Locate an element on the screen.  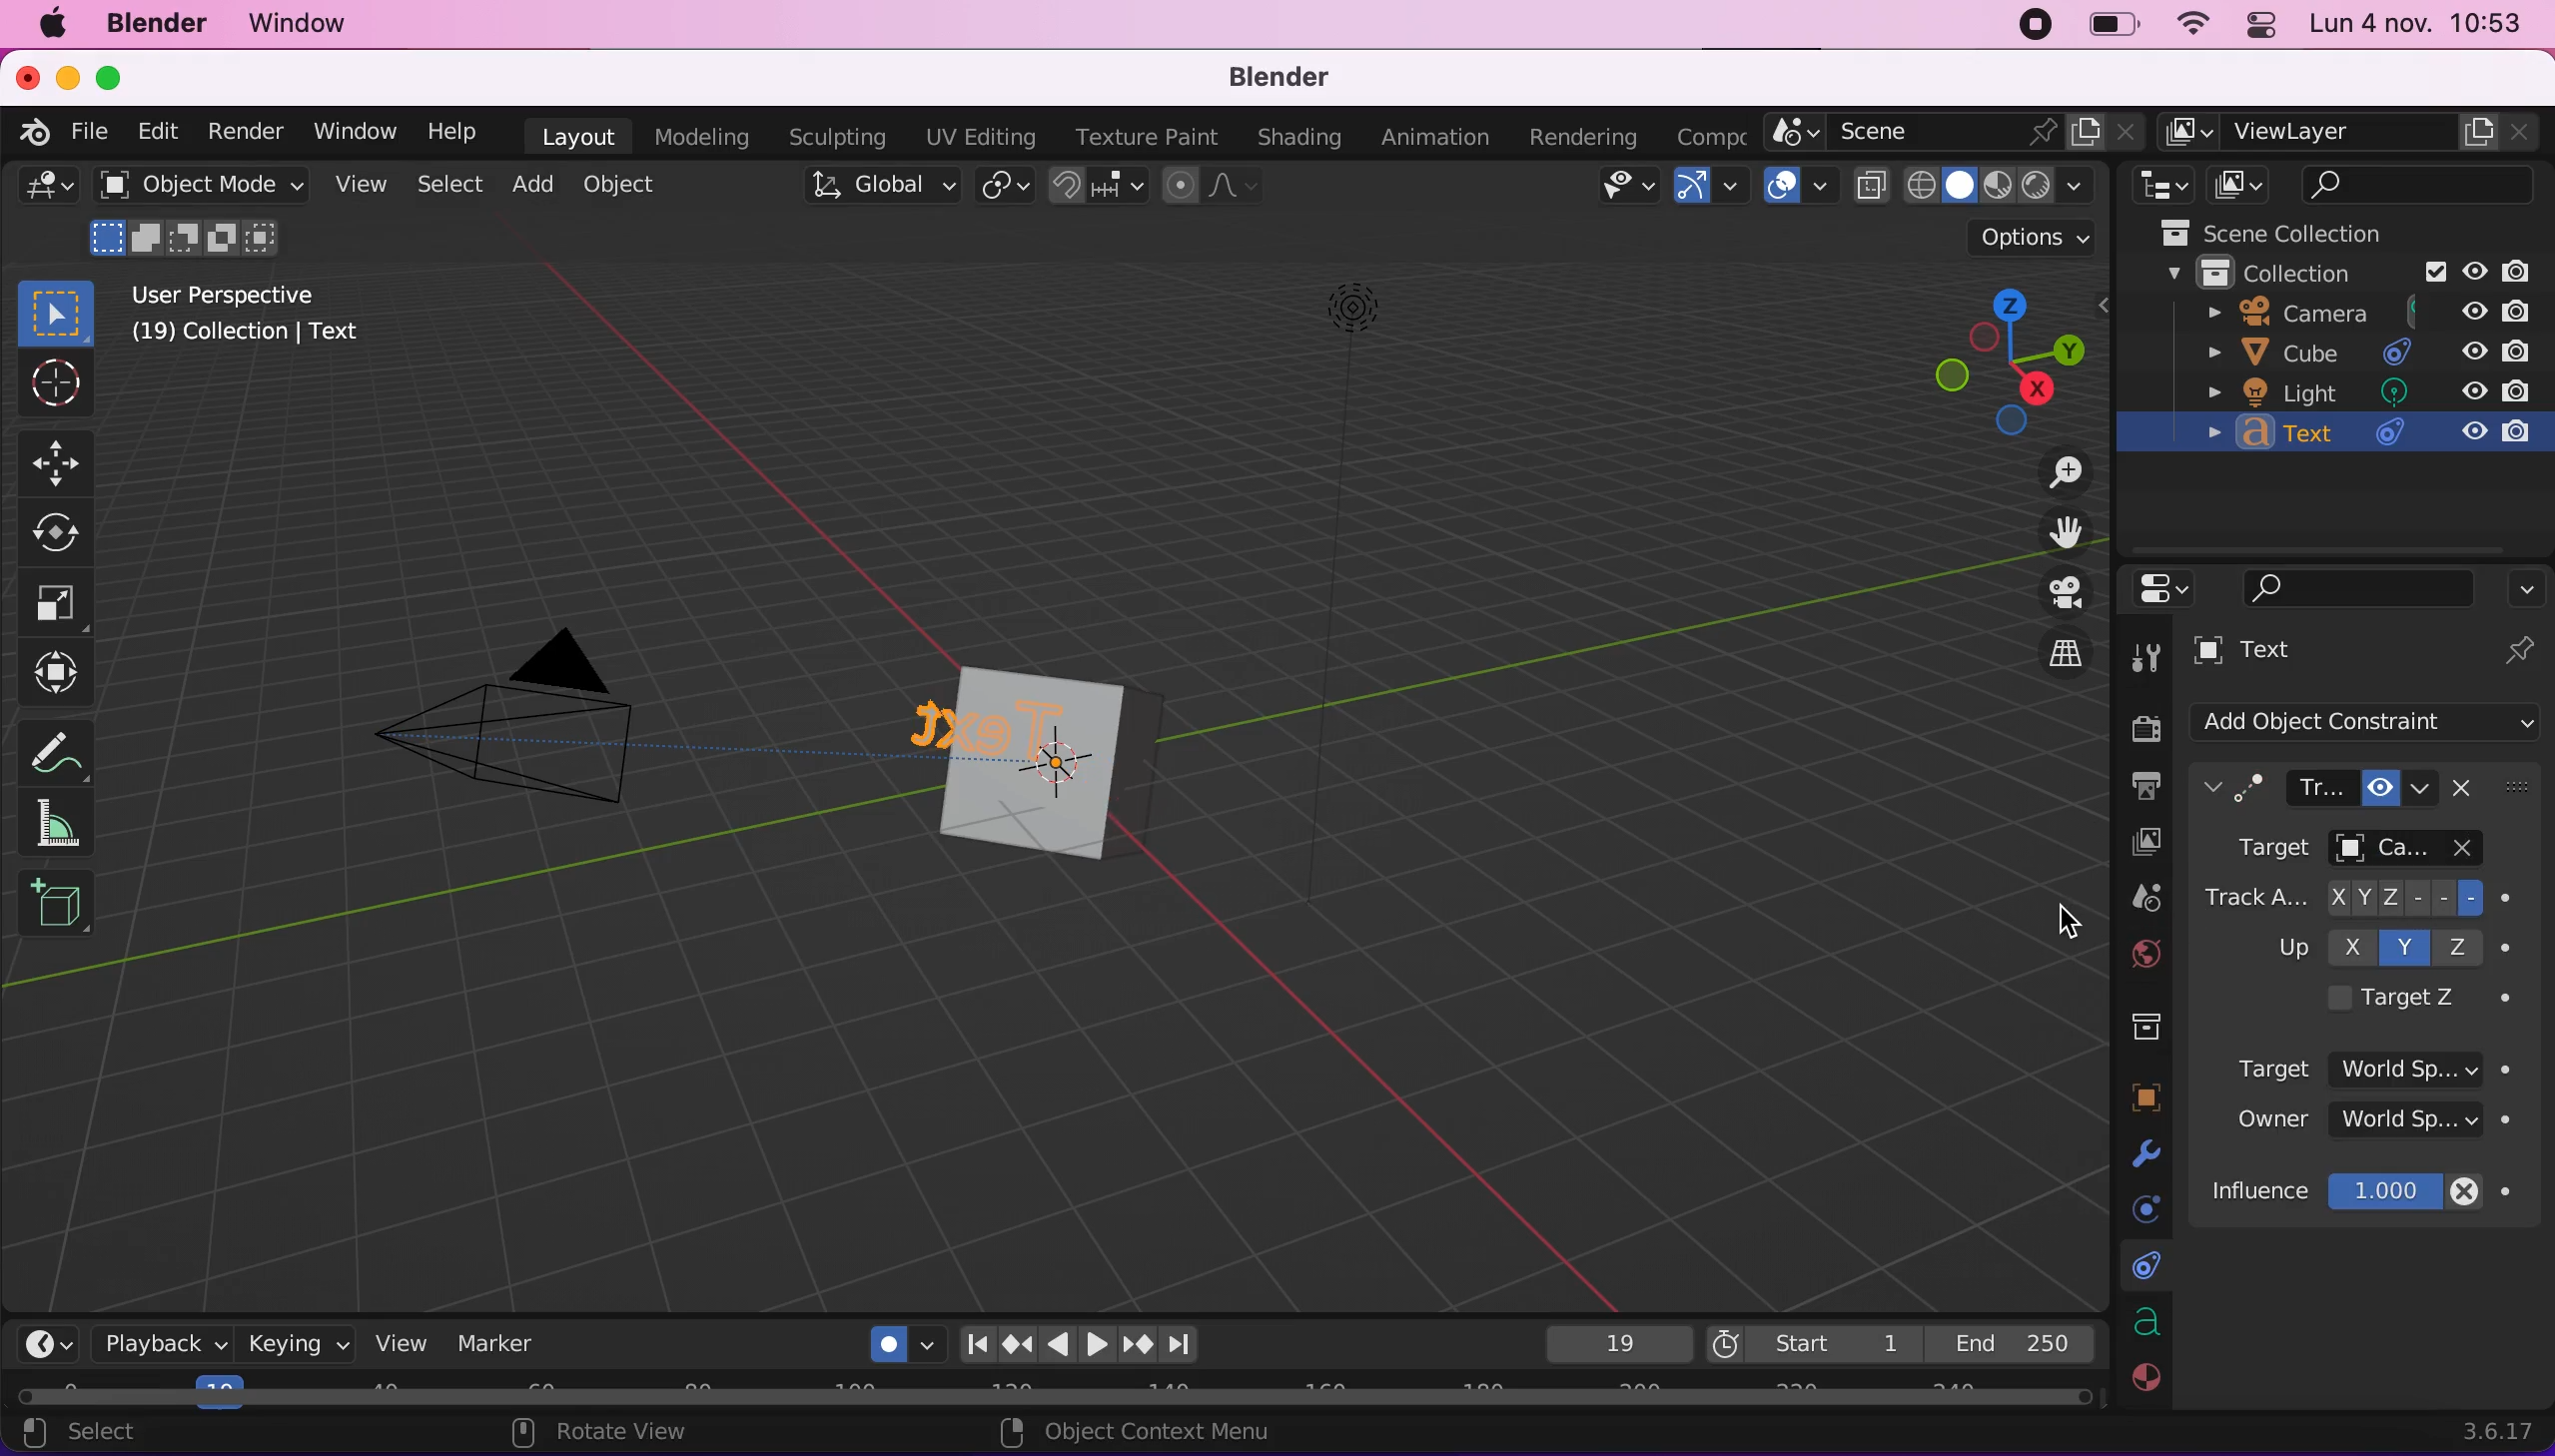
physics is located at coordinates (2140, 1207).